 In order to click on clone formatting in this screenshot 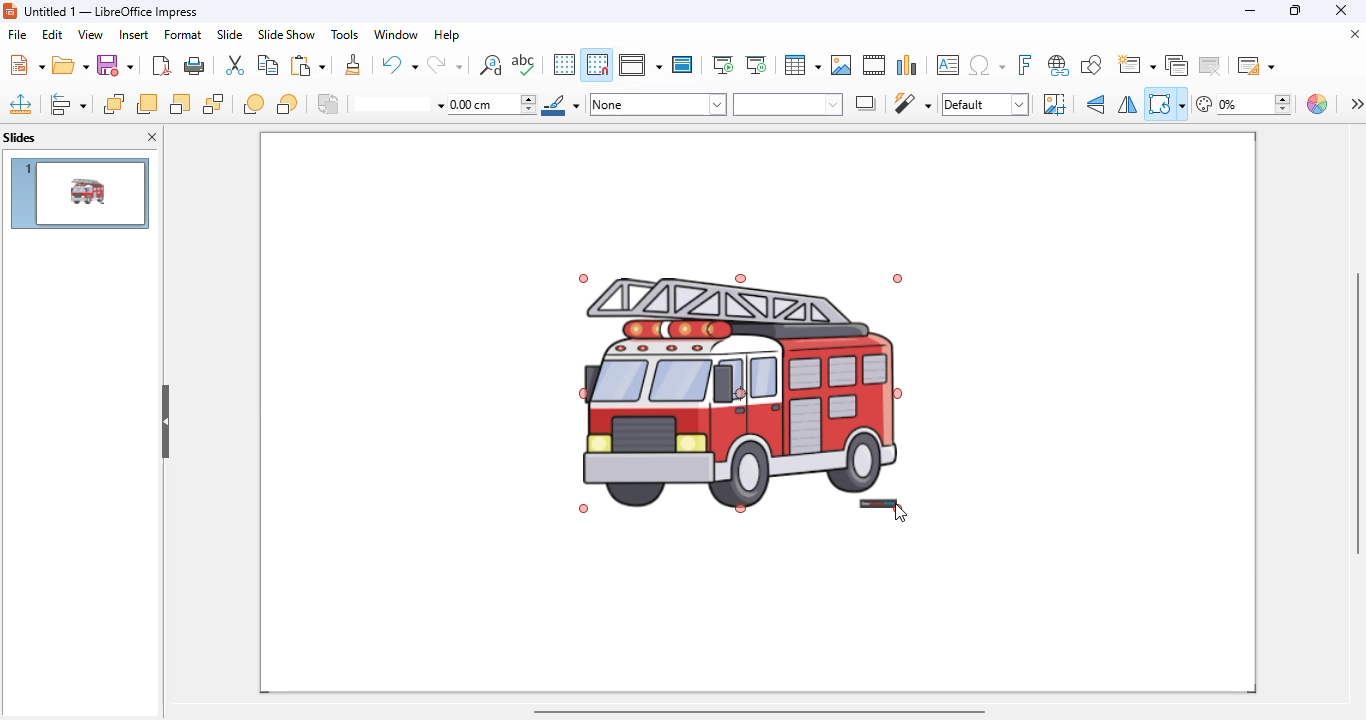, I will do `click(353, 65)`.